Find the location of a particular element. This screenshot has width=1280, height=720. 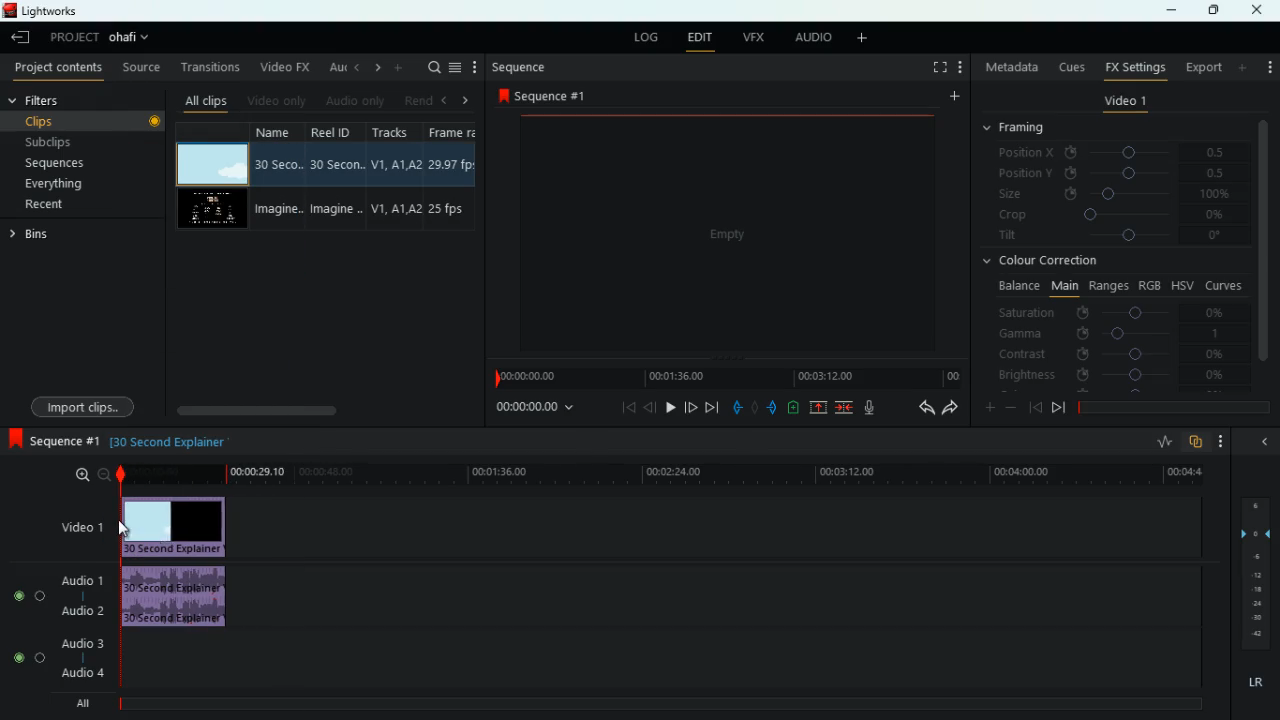

lr is located at coordinates (1253, 679).